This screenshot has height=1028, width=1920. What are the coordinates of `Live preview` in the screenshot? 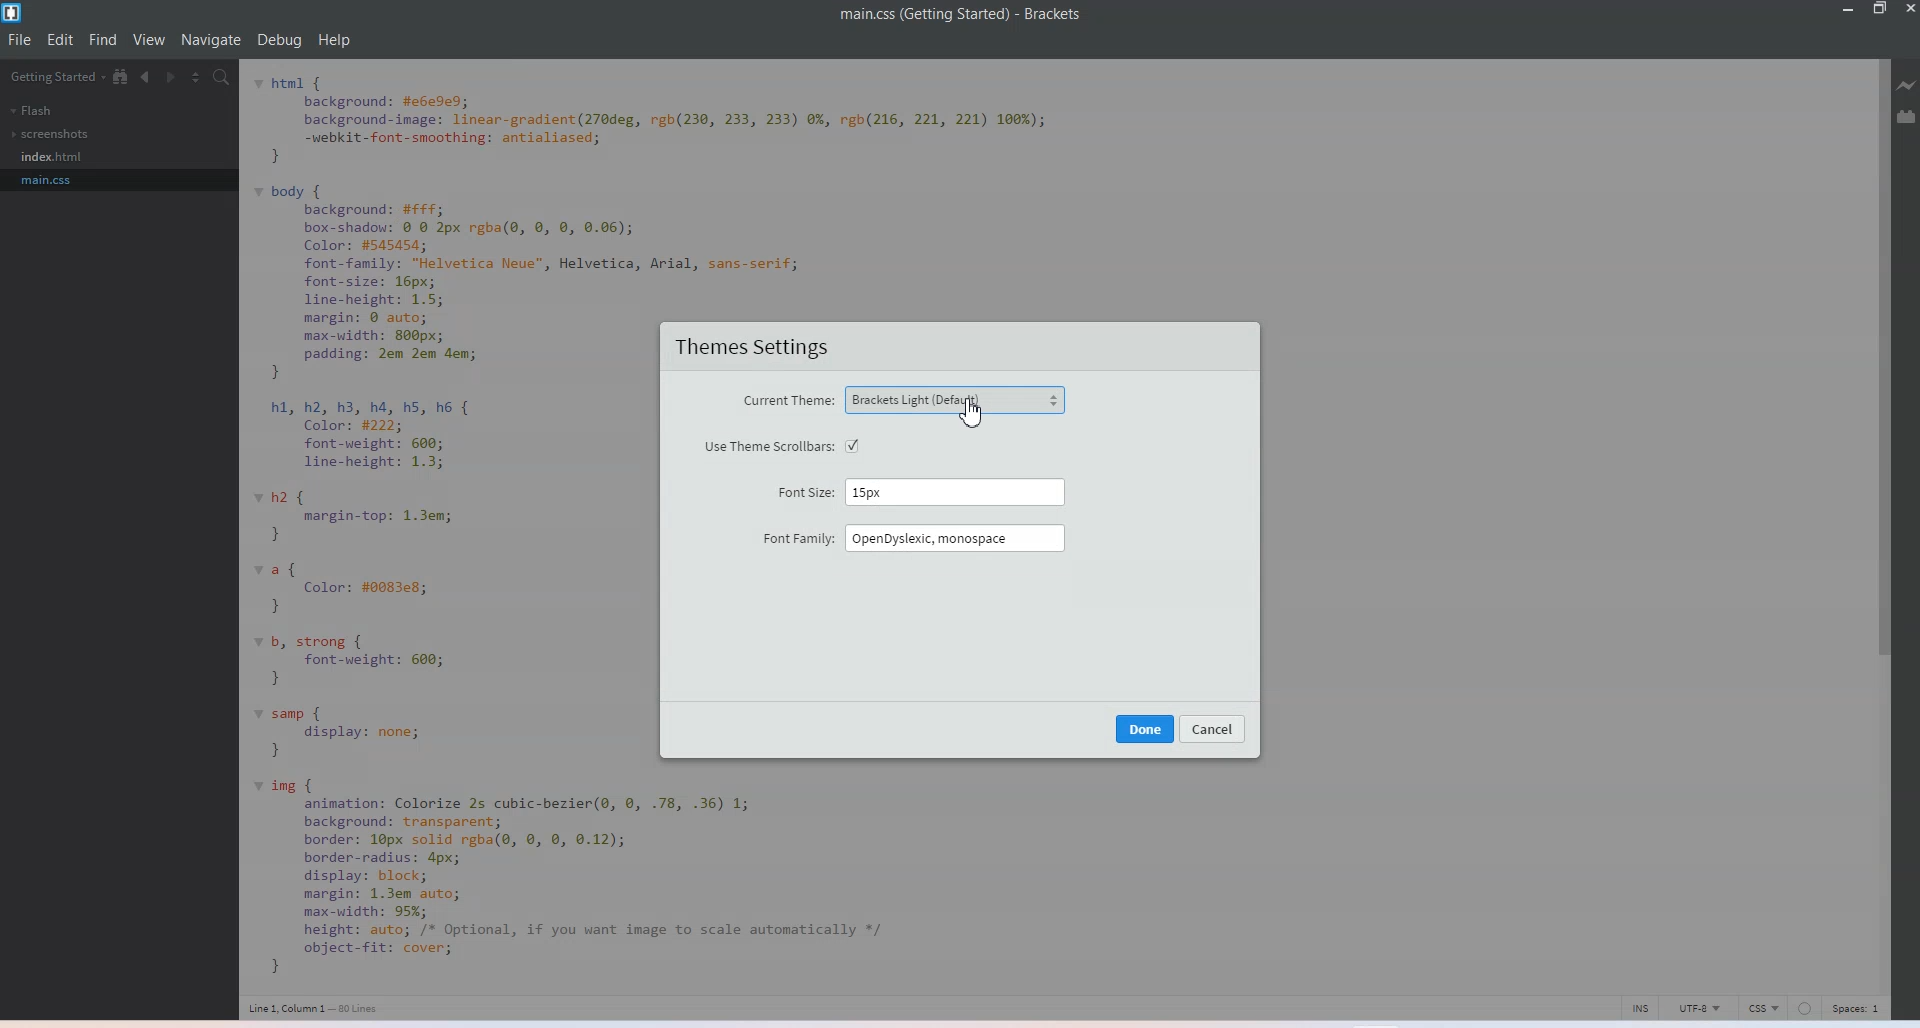 It's located at (1908, 84).